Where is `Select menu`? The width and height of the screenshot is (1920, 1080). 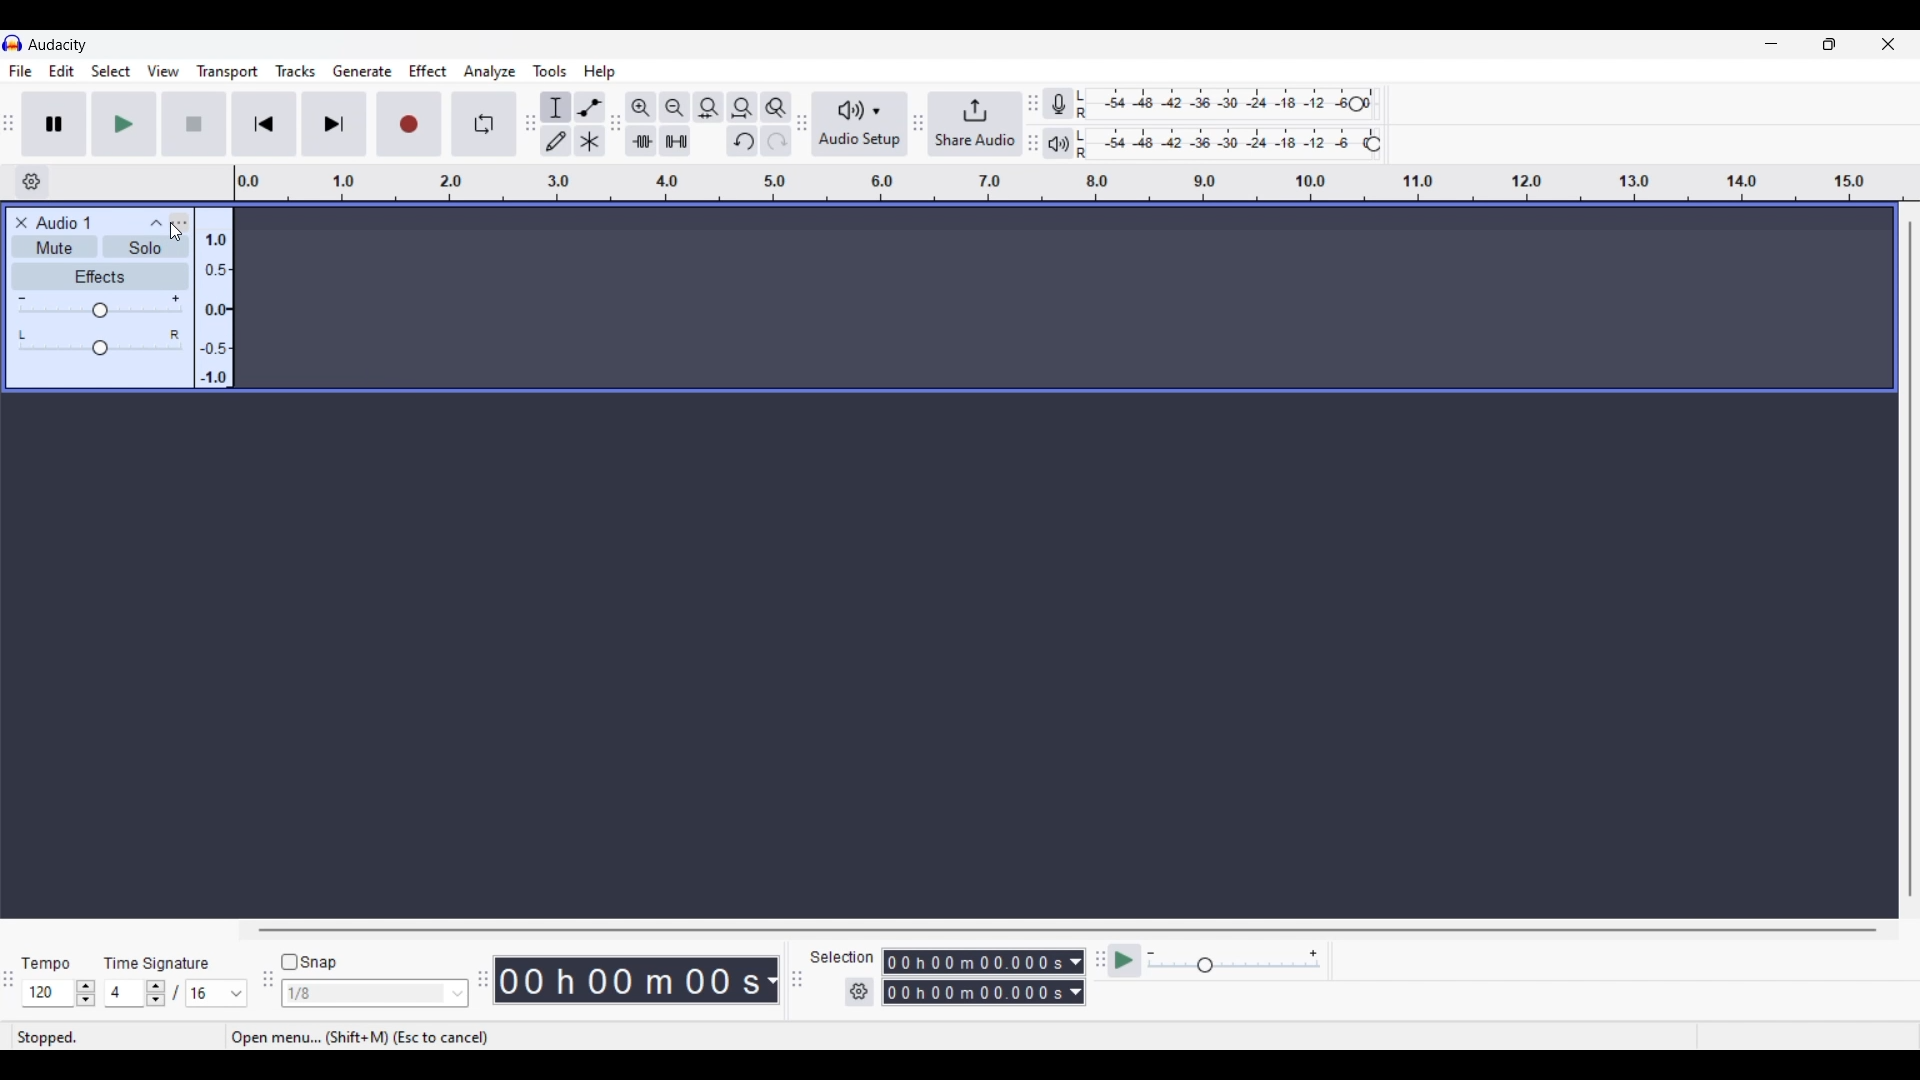
Select menu is located at coordinates (111, 72).